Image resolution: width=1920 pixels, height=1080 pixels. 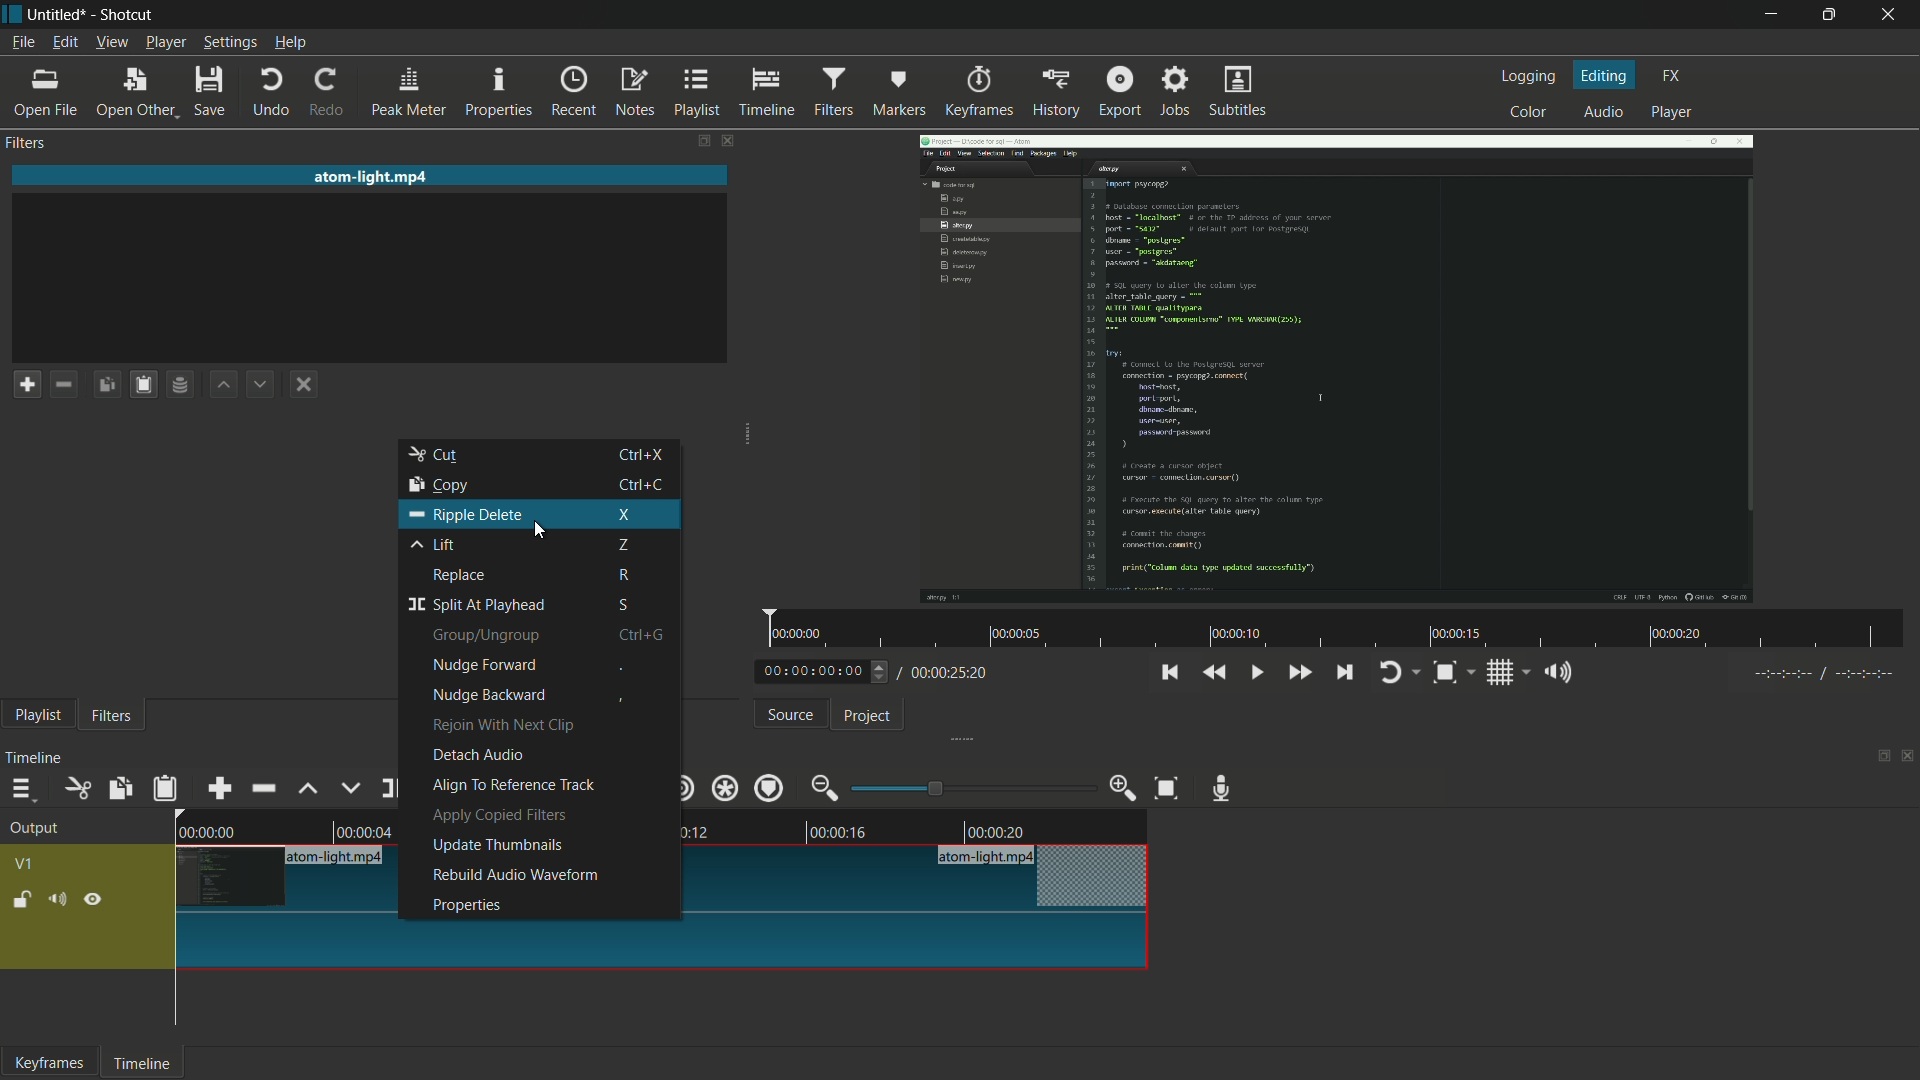 I want to click on filters, so click(x=112, y=717).